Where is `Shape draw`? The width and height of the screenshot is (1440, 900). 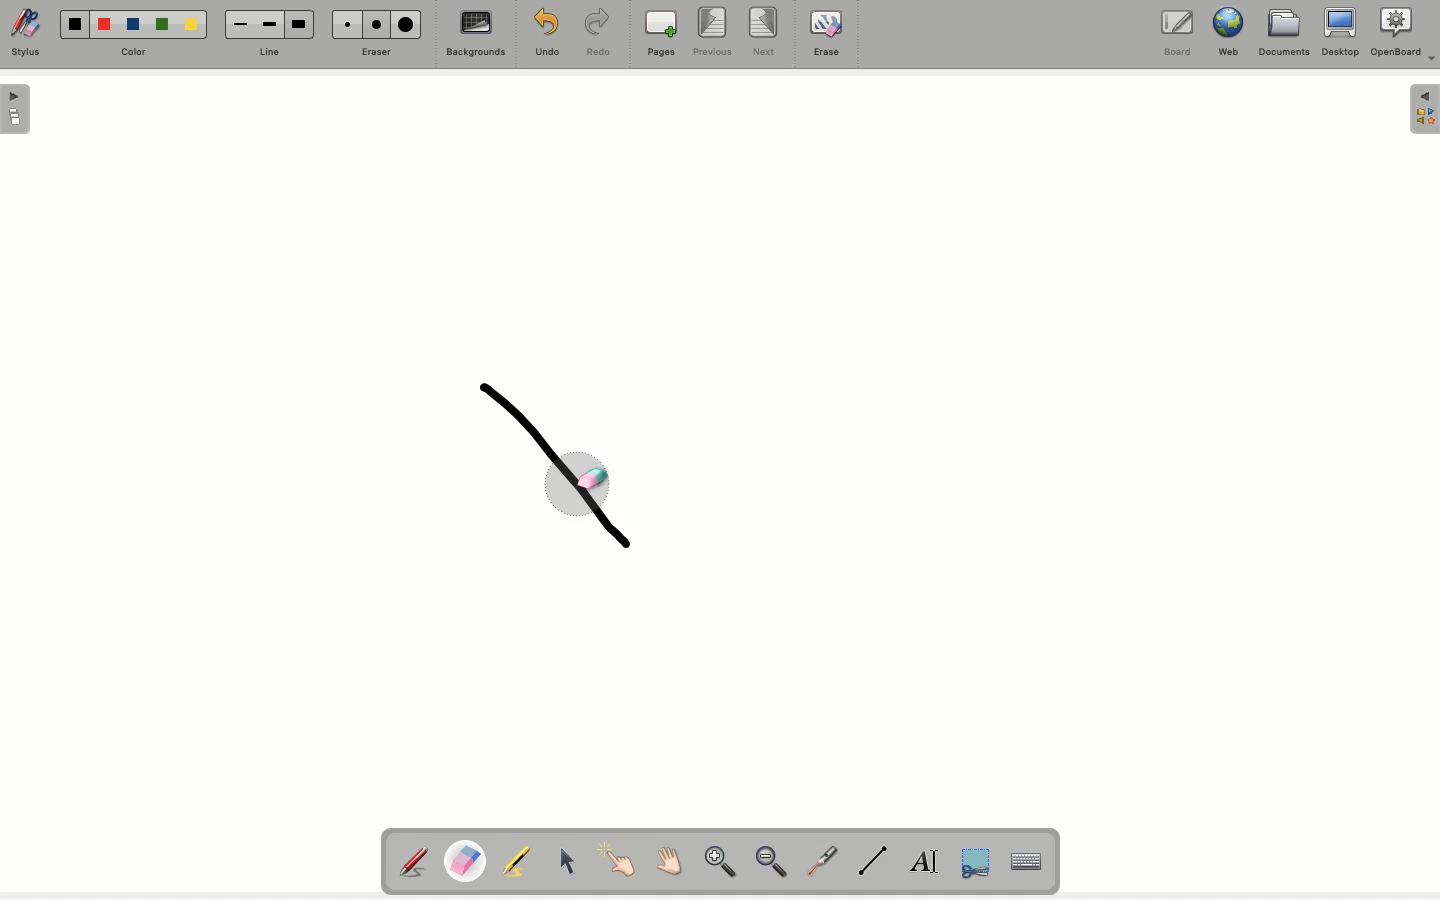
Shape draw is located at coordinates (563, 475).